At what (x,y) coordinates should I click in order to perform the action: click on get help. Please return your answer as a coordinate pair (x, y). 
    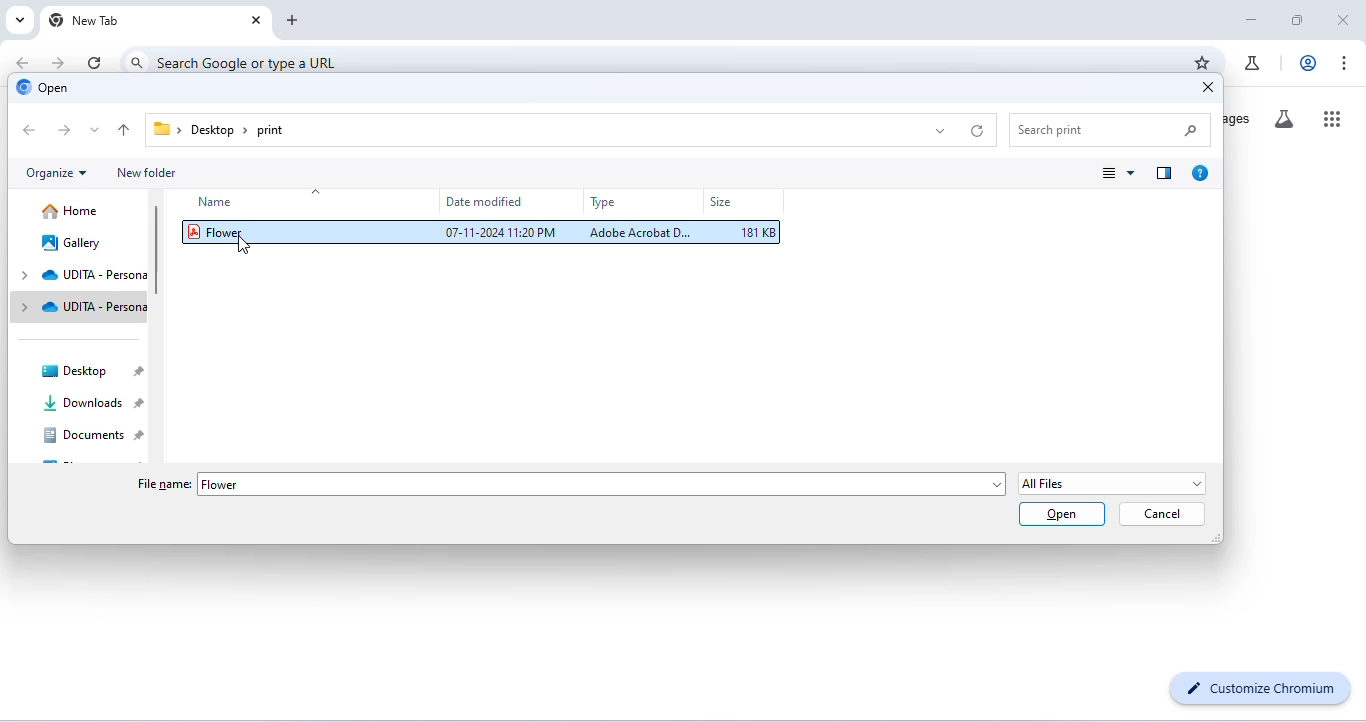
    Looking at the image, I should click on (1201, 173).